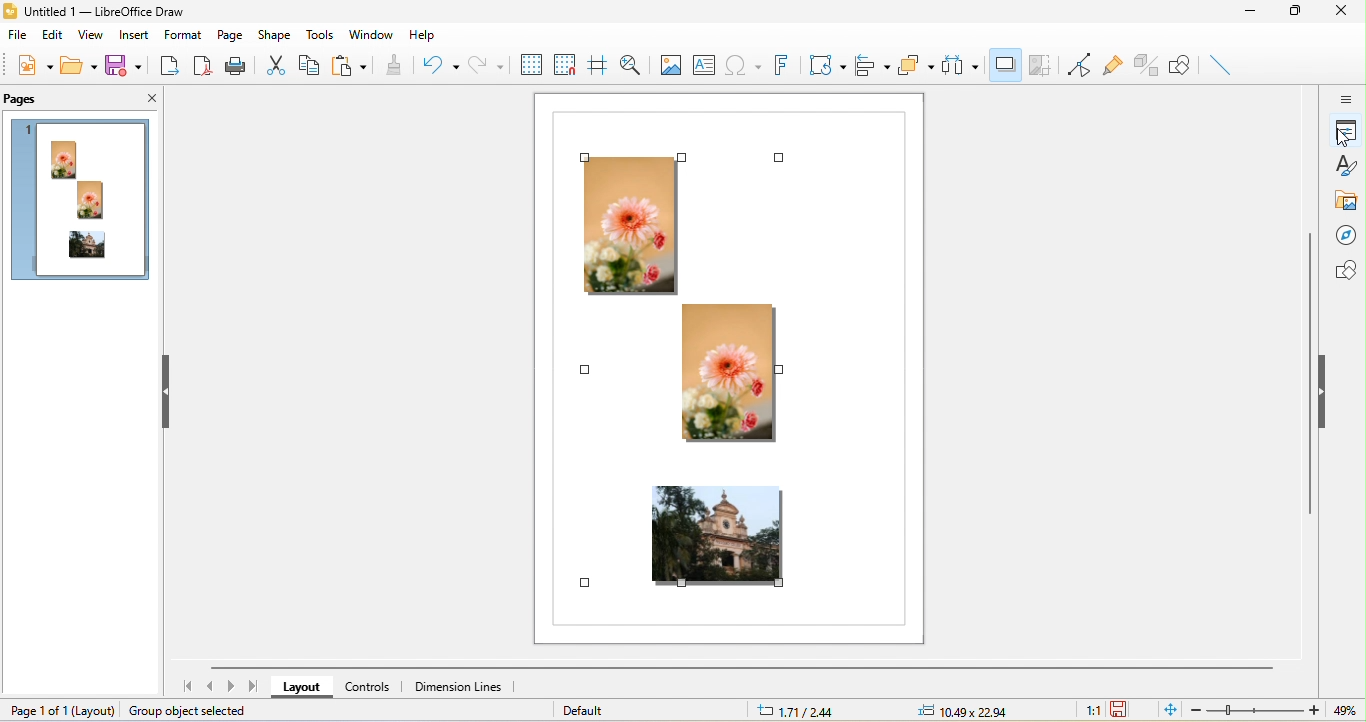 This screenshot has width=1366, height=722. Describe the element at coordinates (127, 67) in the screenshot. I see `save` at that location.